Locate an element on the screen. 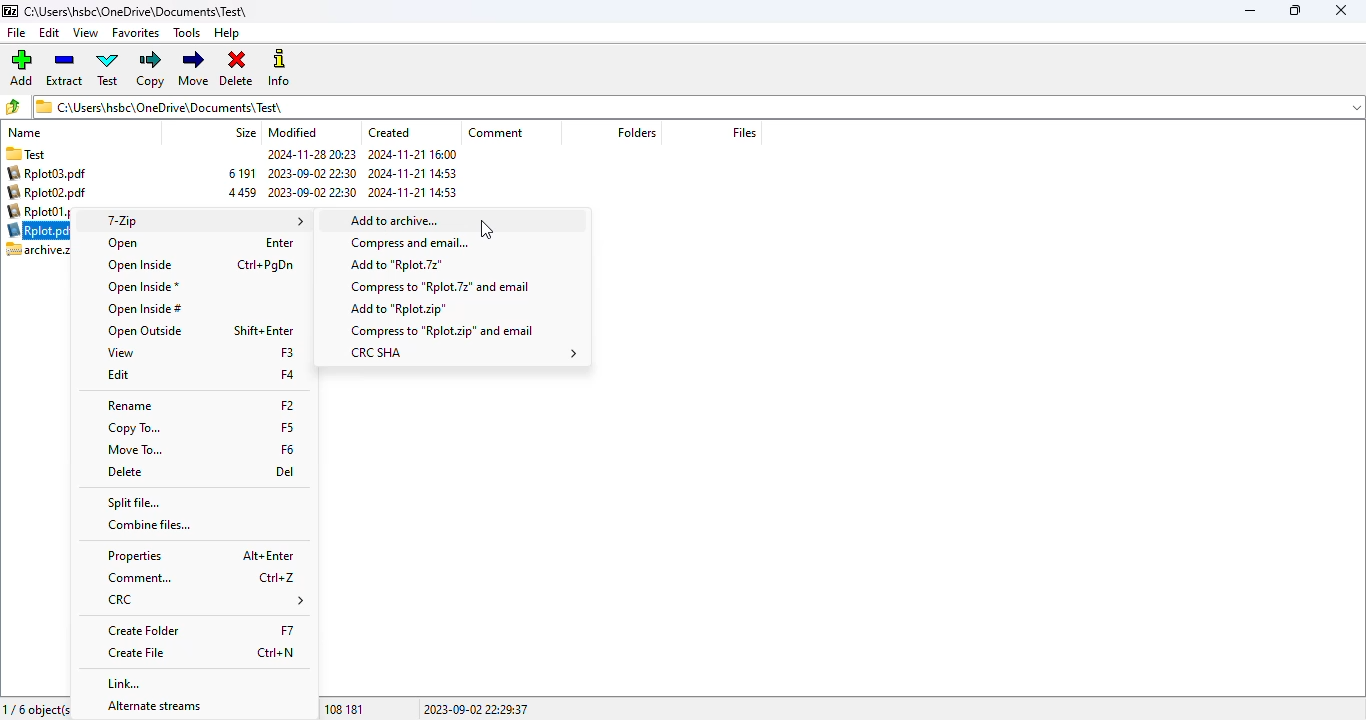 Image resolution: width=1366 pixels, height=720 pixels. shortcut for open is located at coordinates (279, 243).